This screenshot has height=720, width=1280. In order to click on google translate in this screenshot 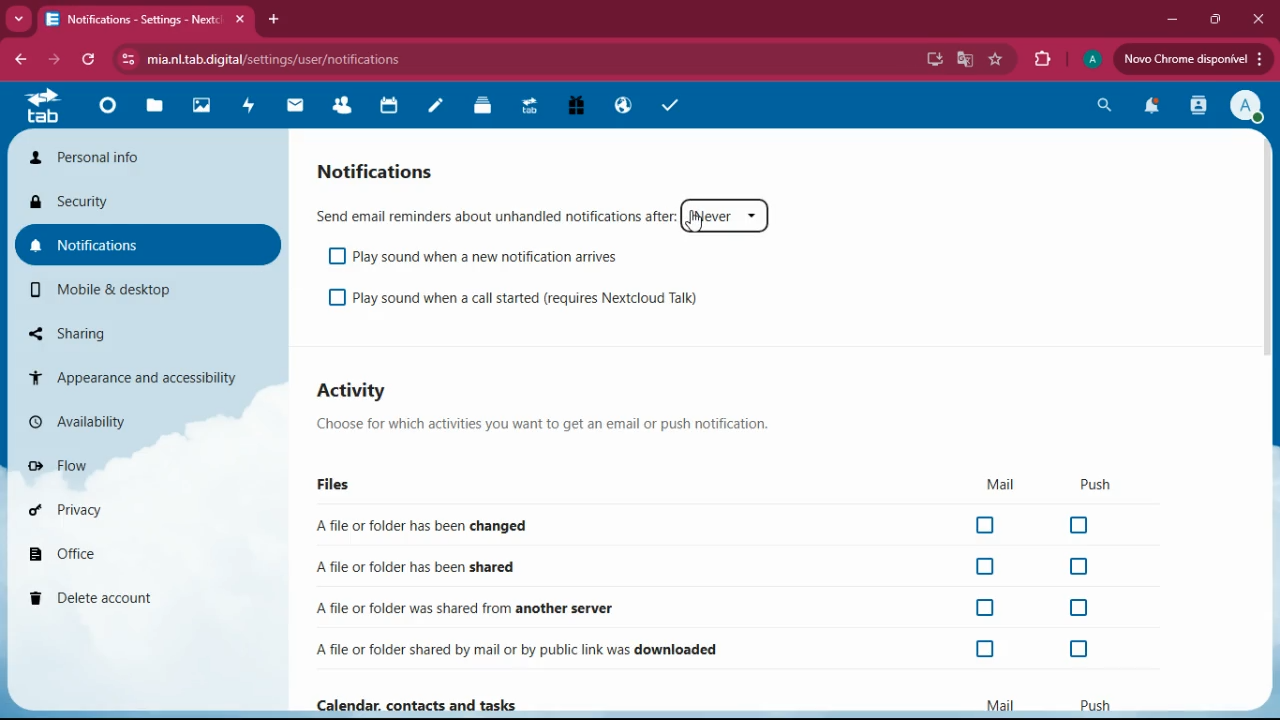, I will do `click(962, 59)`.